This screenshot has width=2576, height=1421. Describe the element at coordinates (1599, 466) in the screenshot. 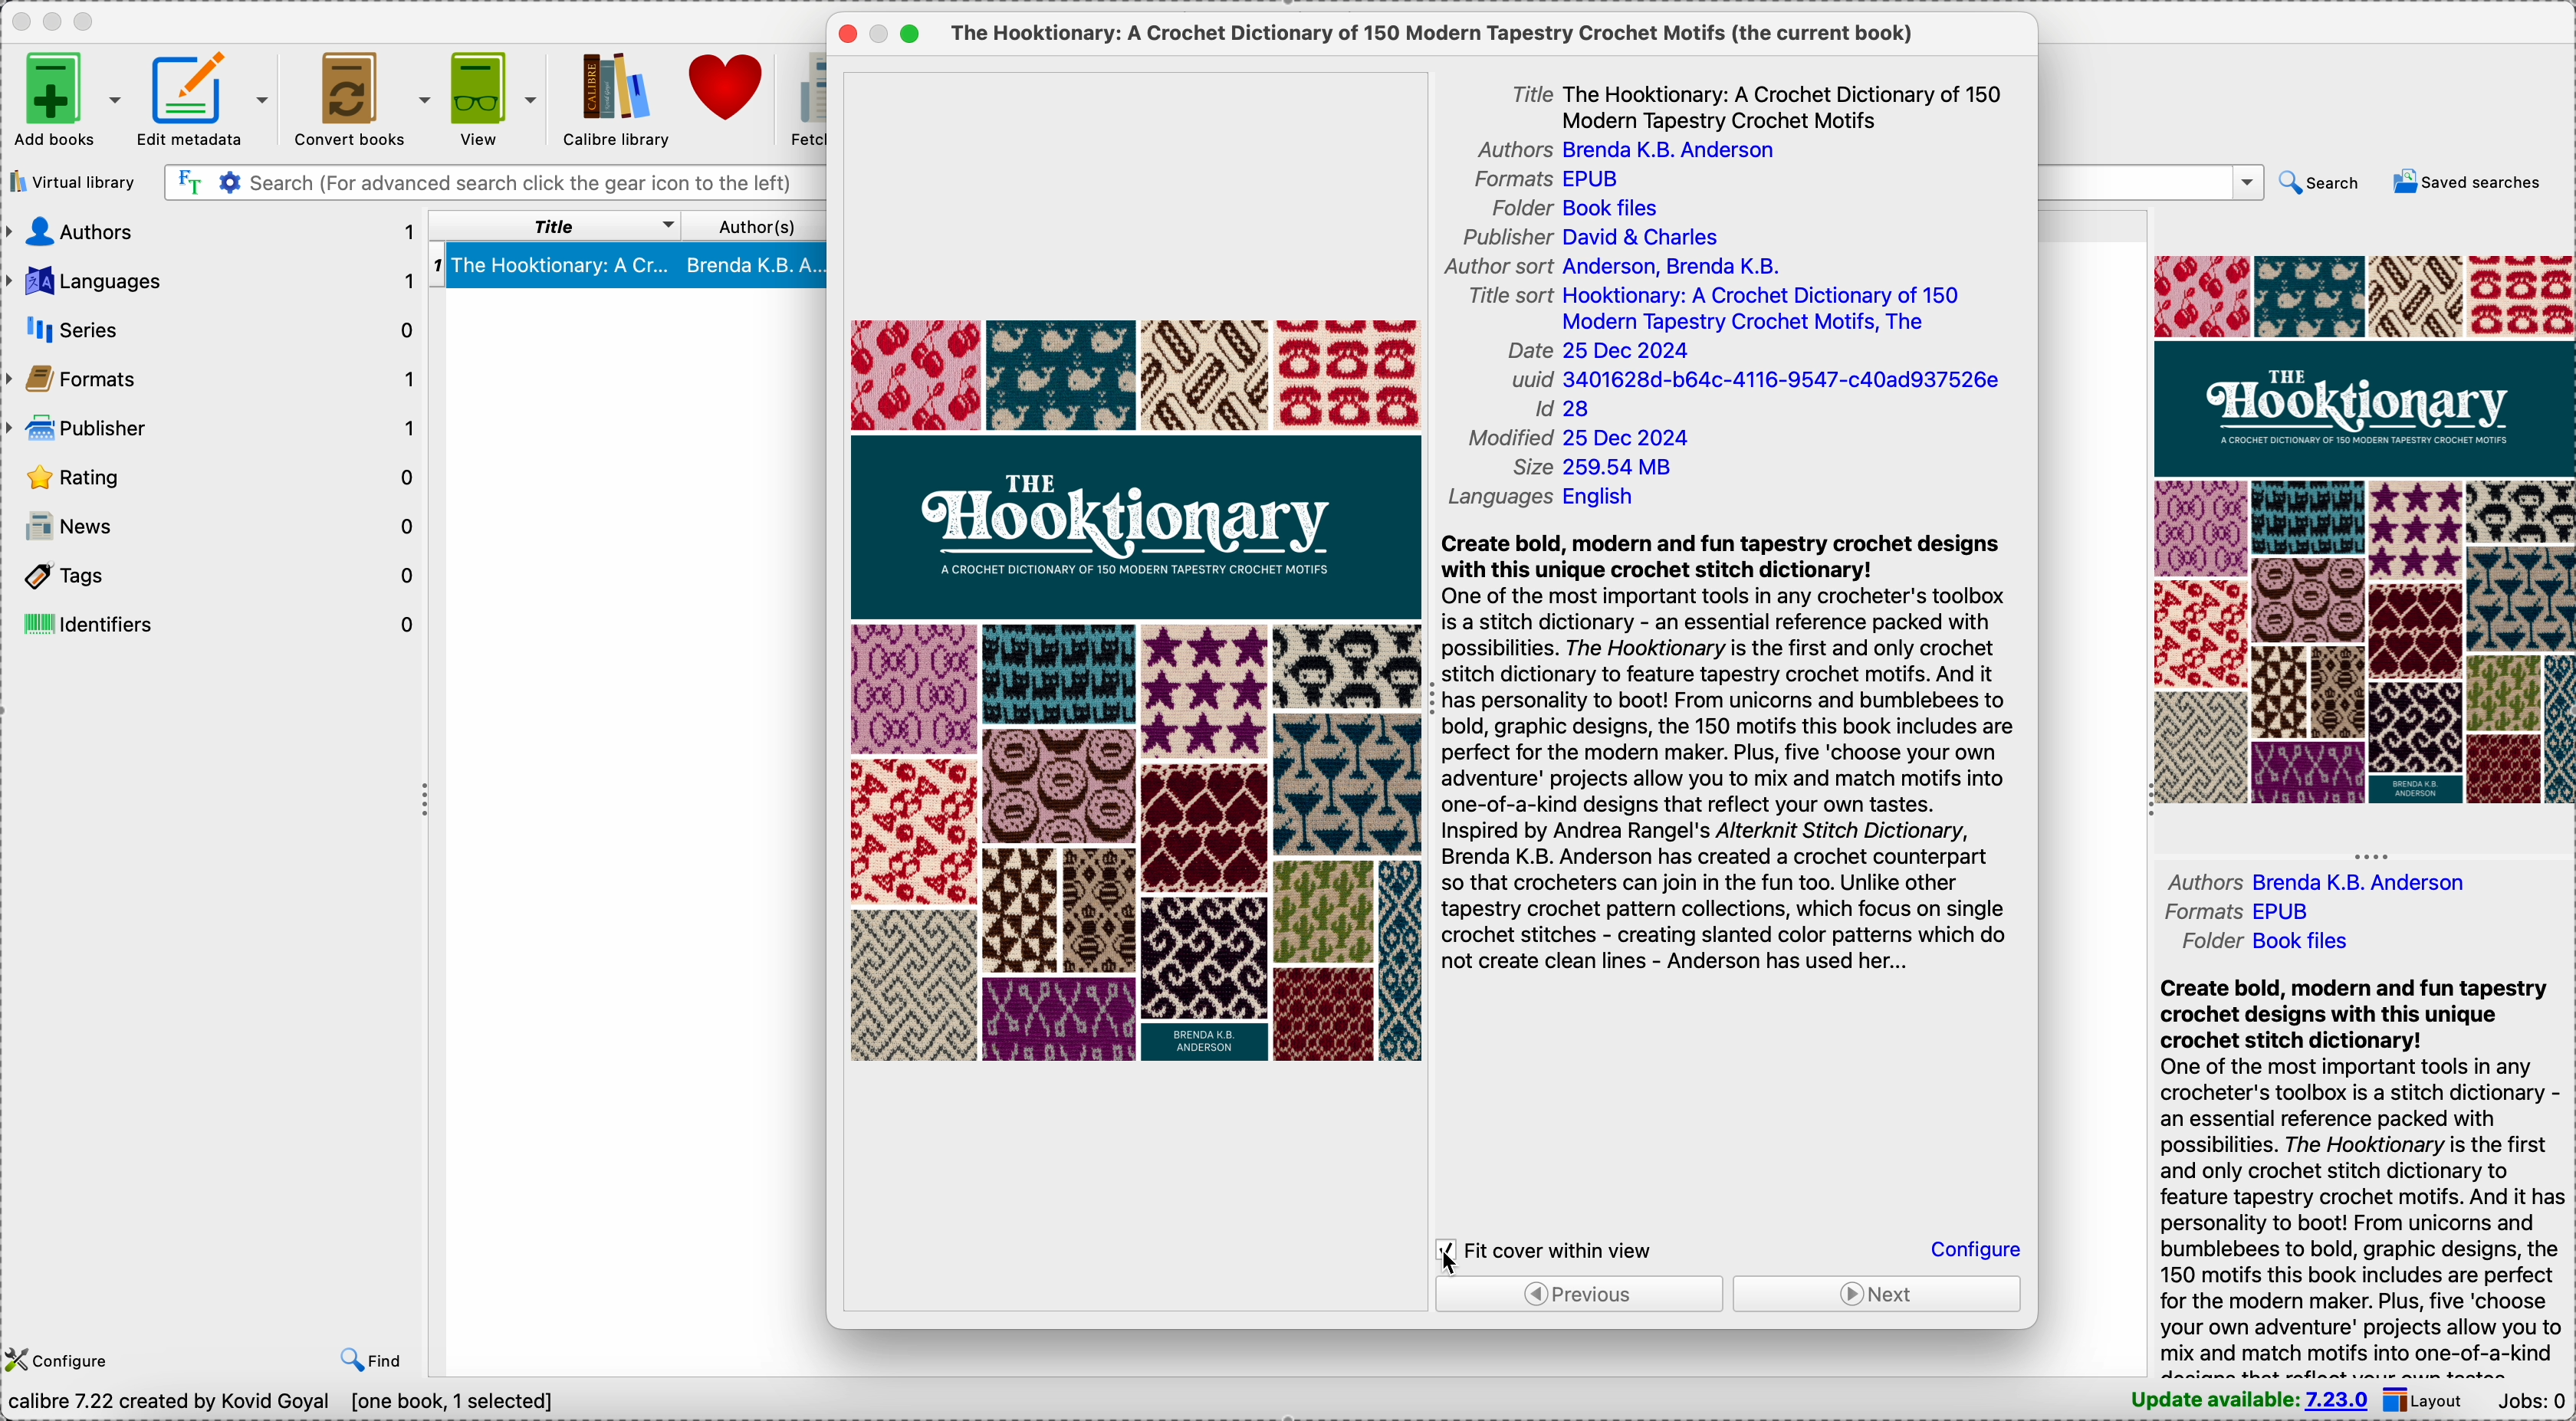

I see `size` at that location.